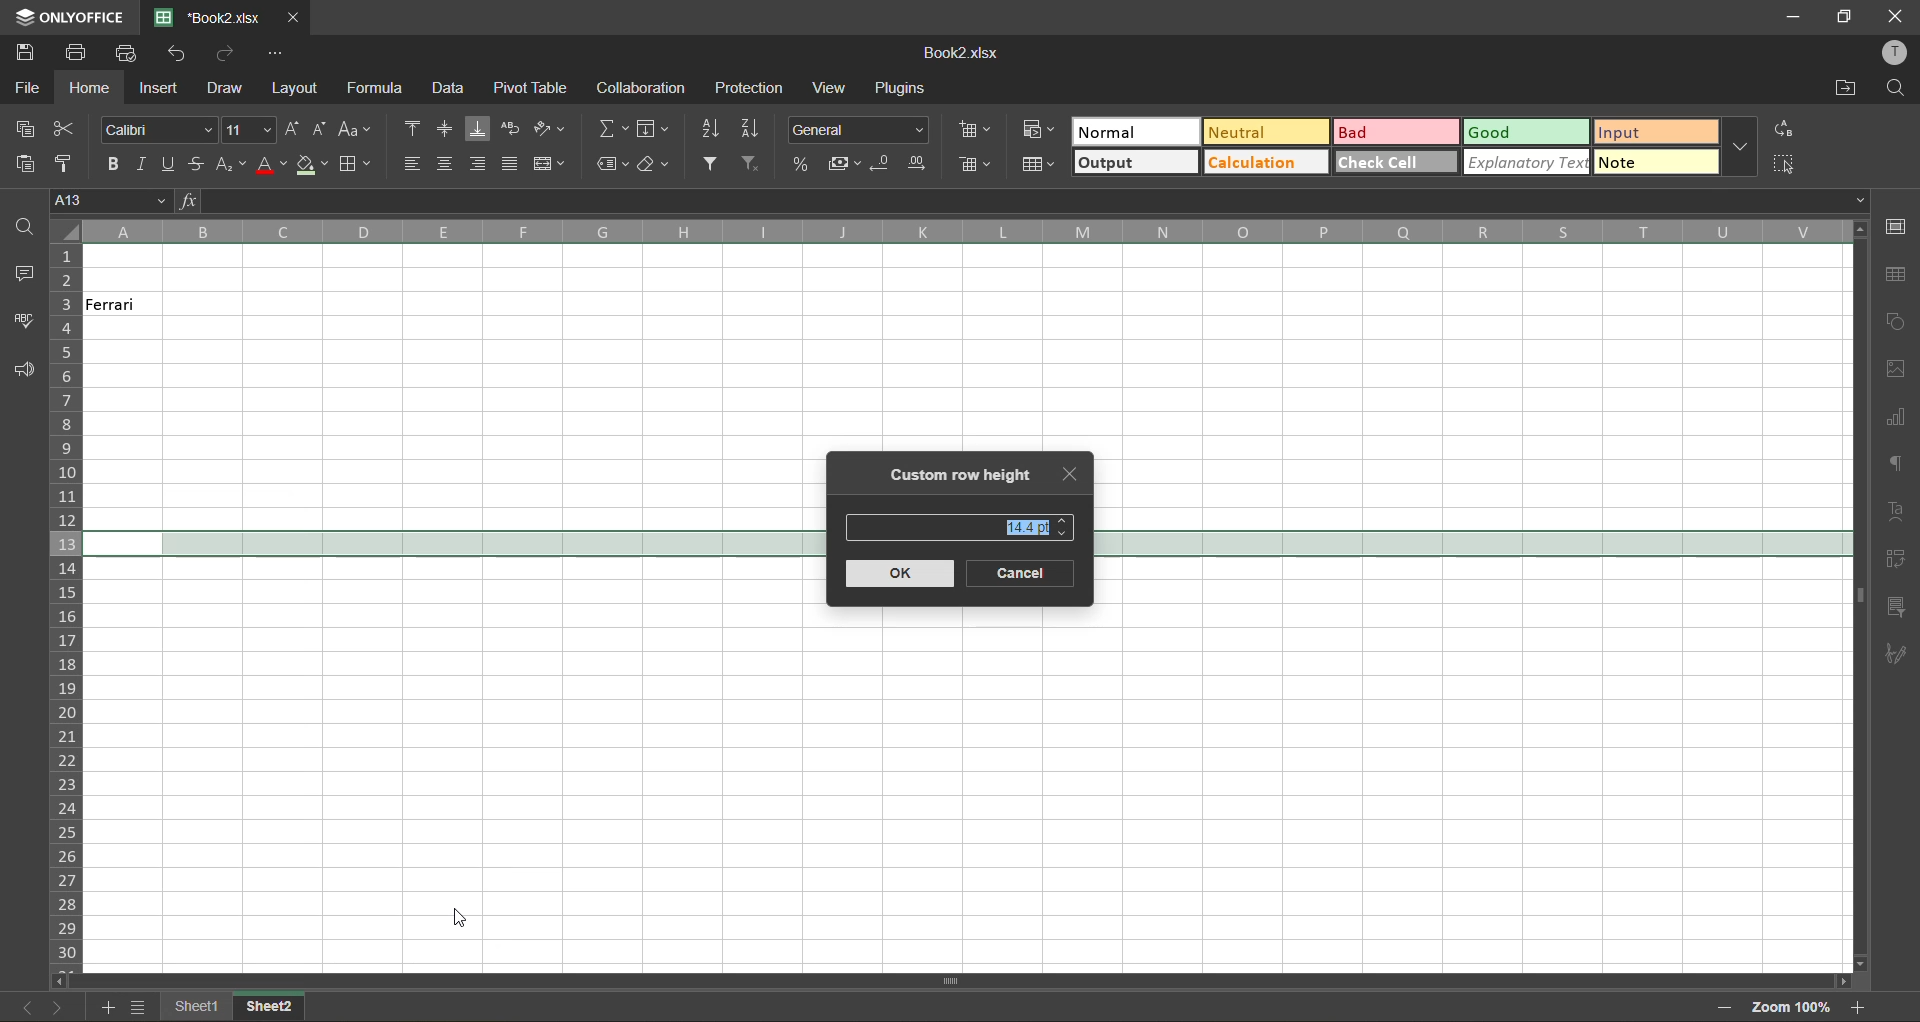  Describe the element at coordinates (353, 165) in the screenshot. I see `borders` at that location.